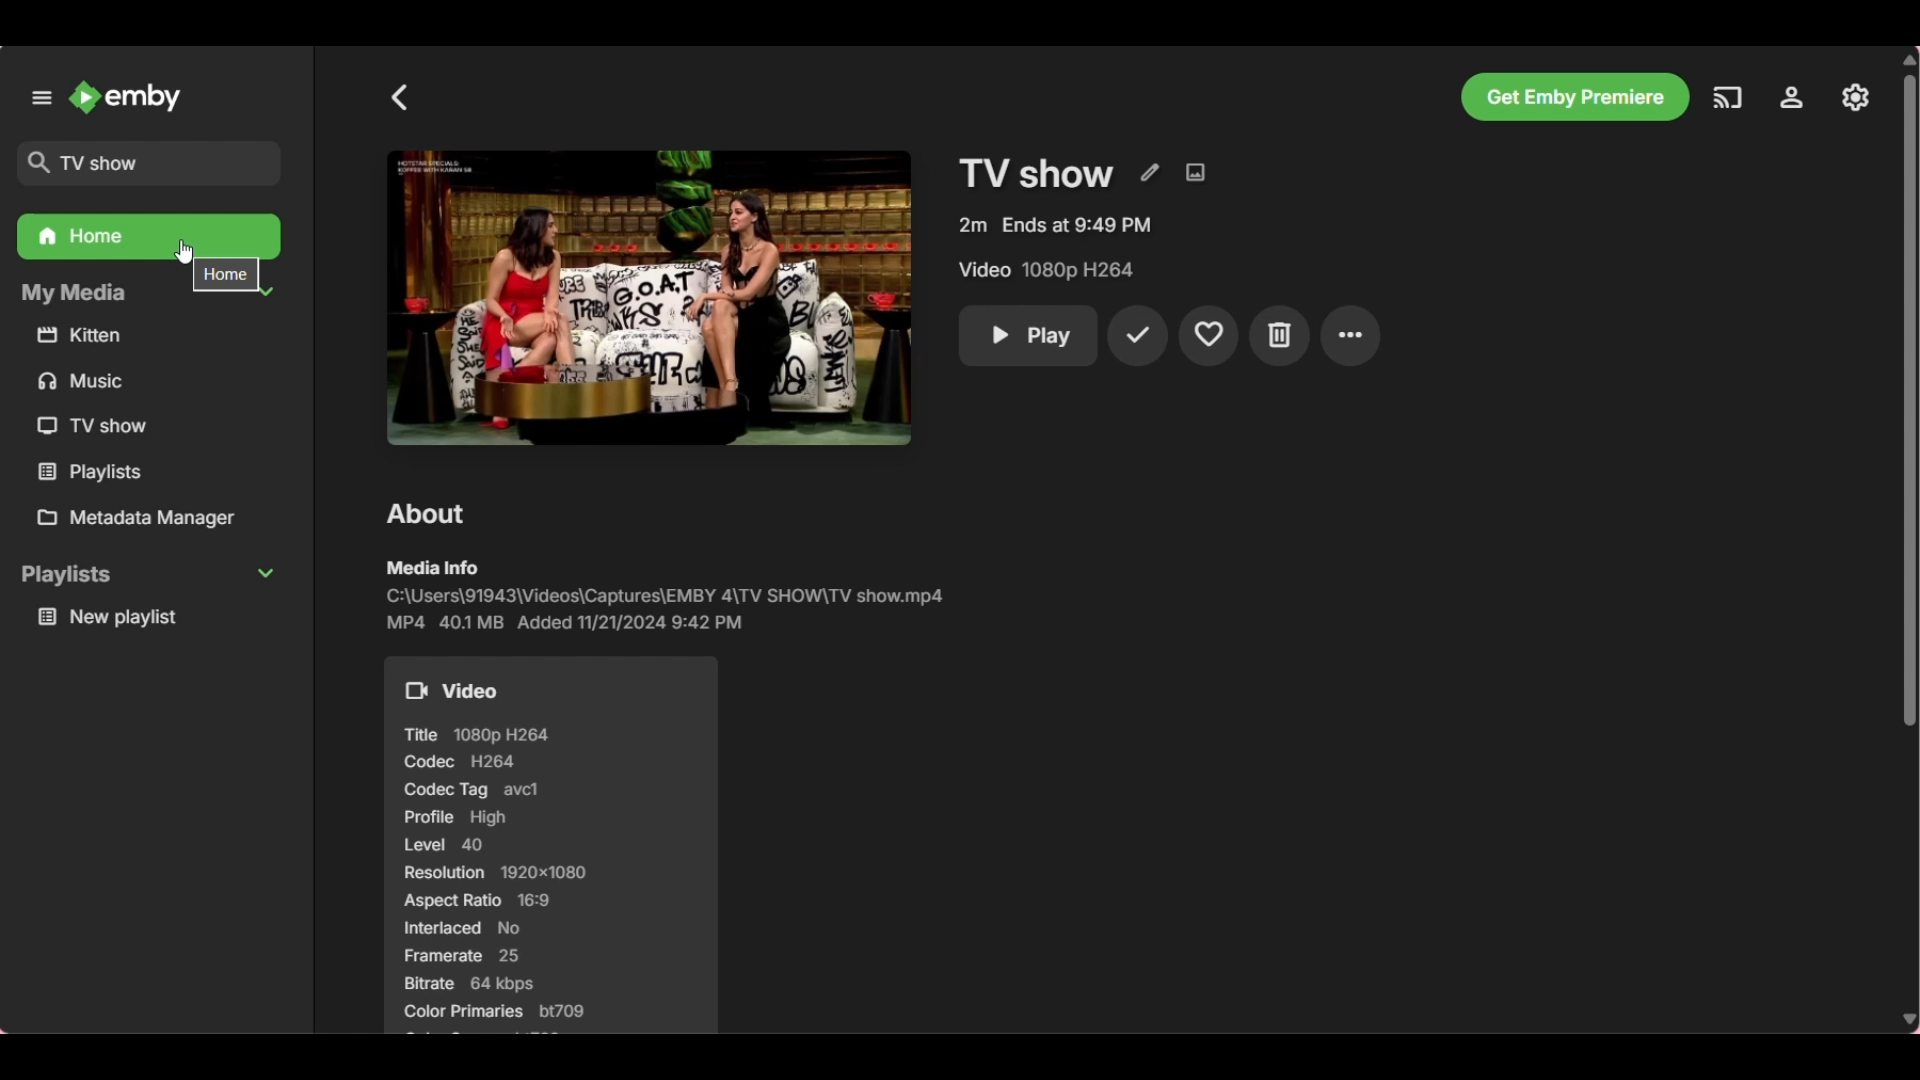 Image resolution: width=1920 pixels, height=1080 pixels. What do you see at coordinates (185, 252) in the screenshot?
I see `Cursor ` at bounding box center [185, 252].